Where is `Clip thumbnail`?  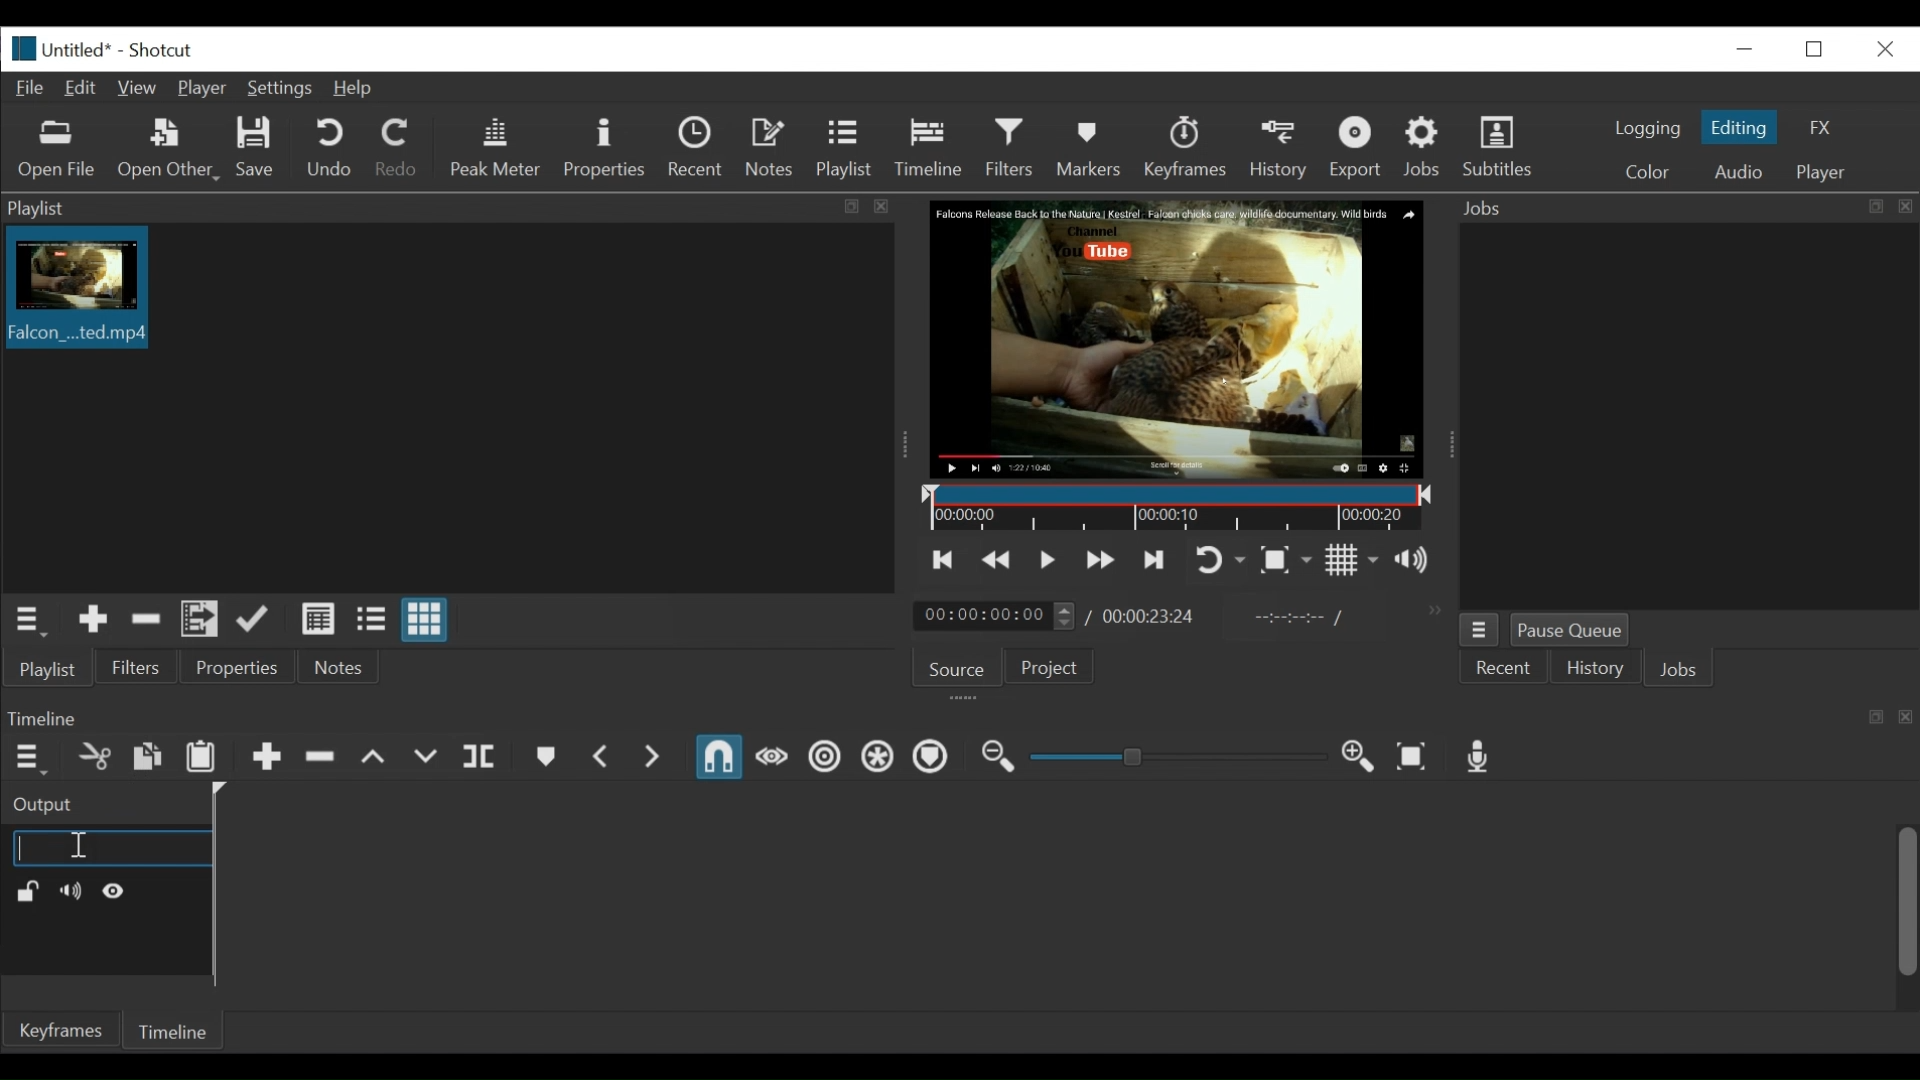
Clip thumbnail is located at coordinates (444, 408).